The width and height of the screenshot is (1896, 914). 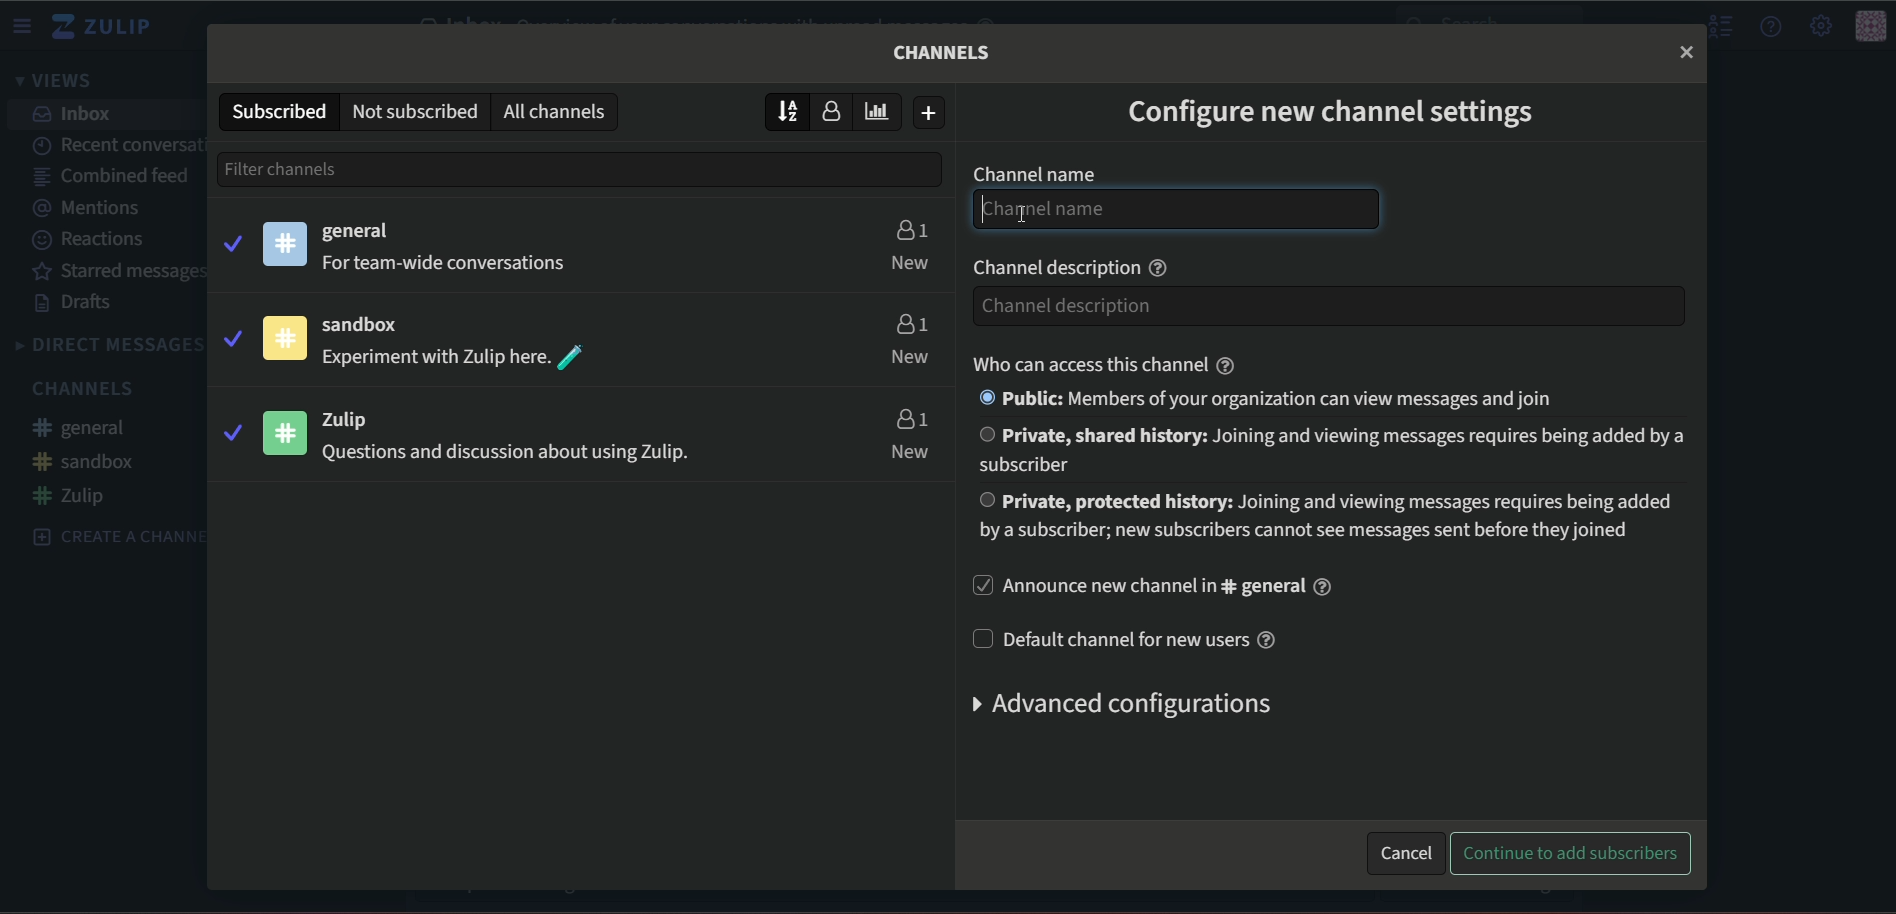 What do you see at coordinates (1325, 517) in the screenshot?
I see `Private, protected history` at bounding box center [1325, 517].